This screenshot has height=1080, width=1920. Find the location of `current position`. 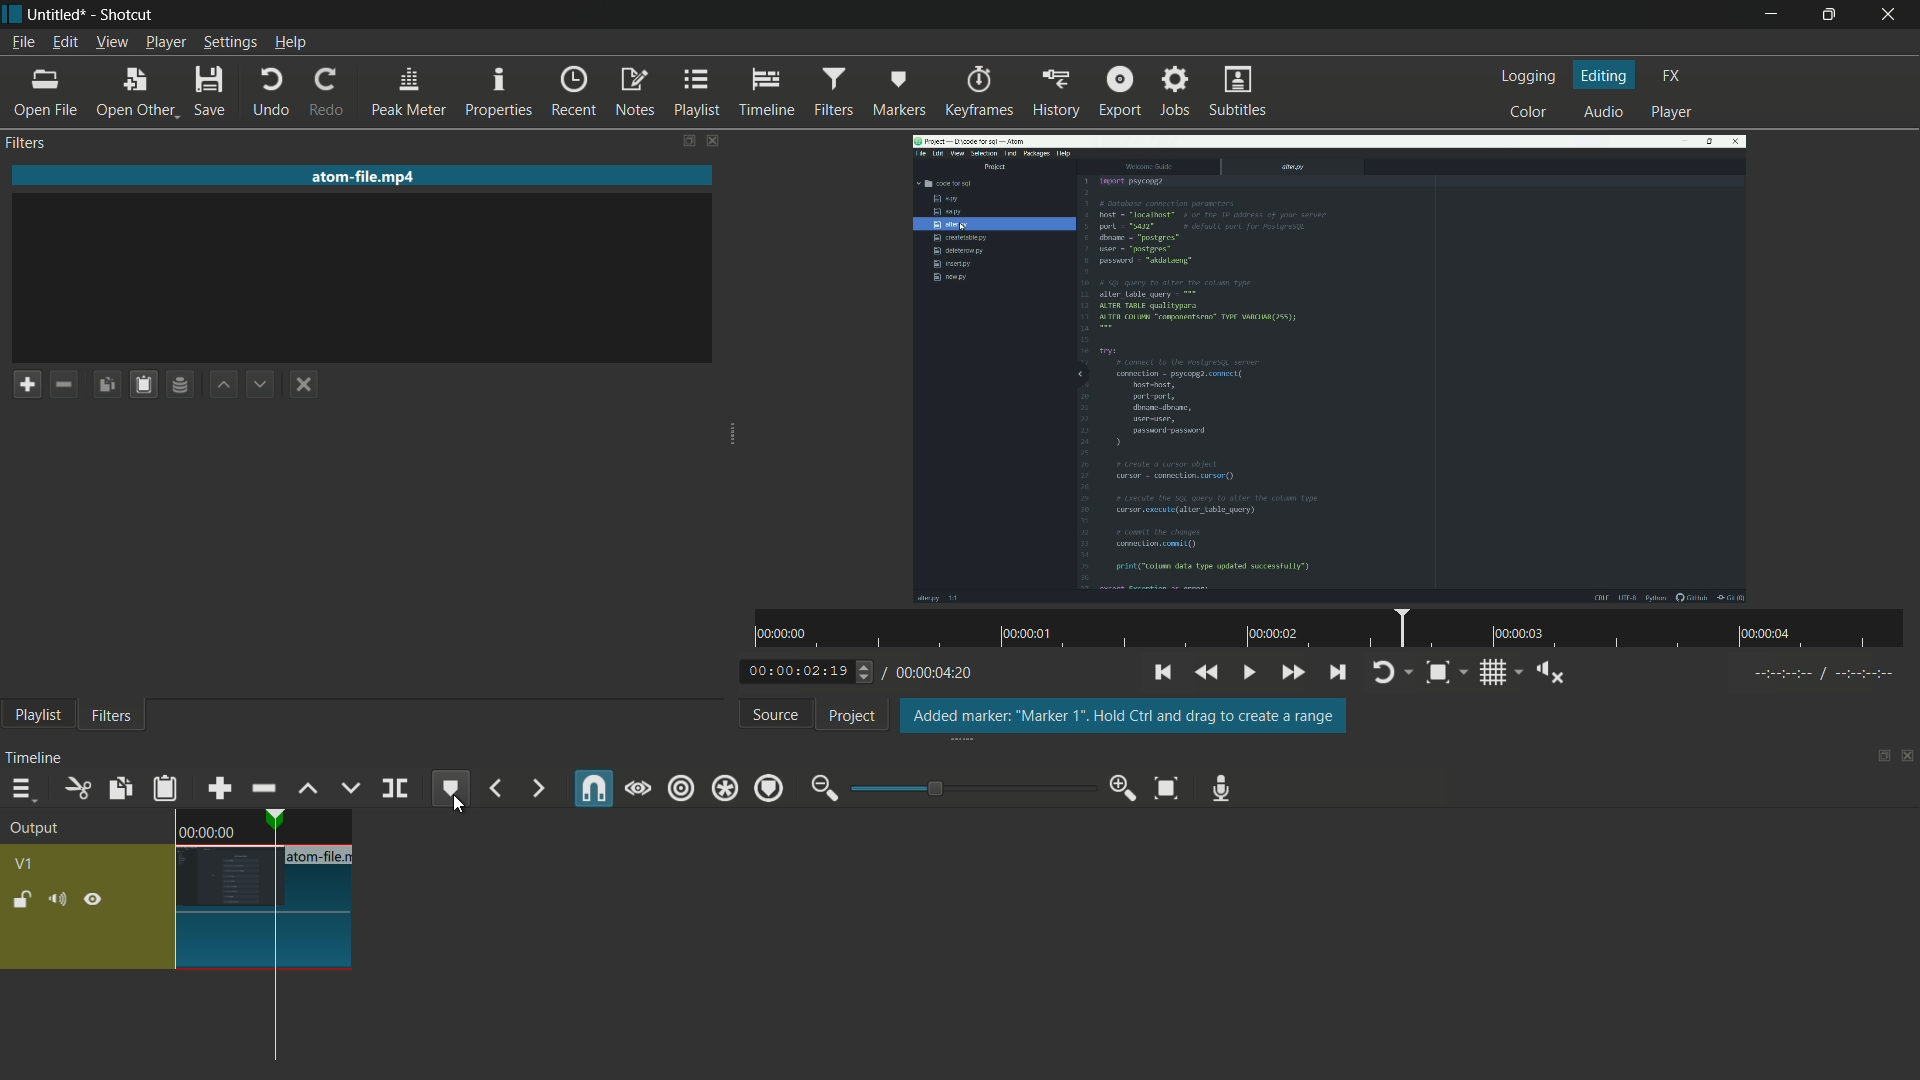

current position is located at coordinates (272, 938).